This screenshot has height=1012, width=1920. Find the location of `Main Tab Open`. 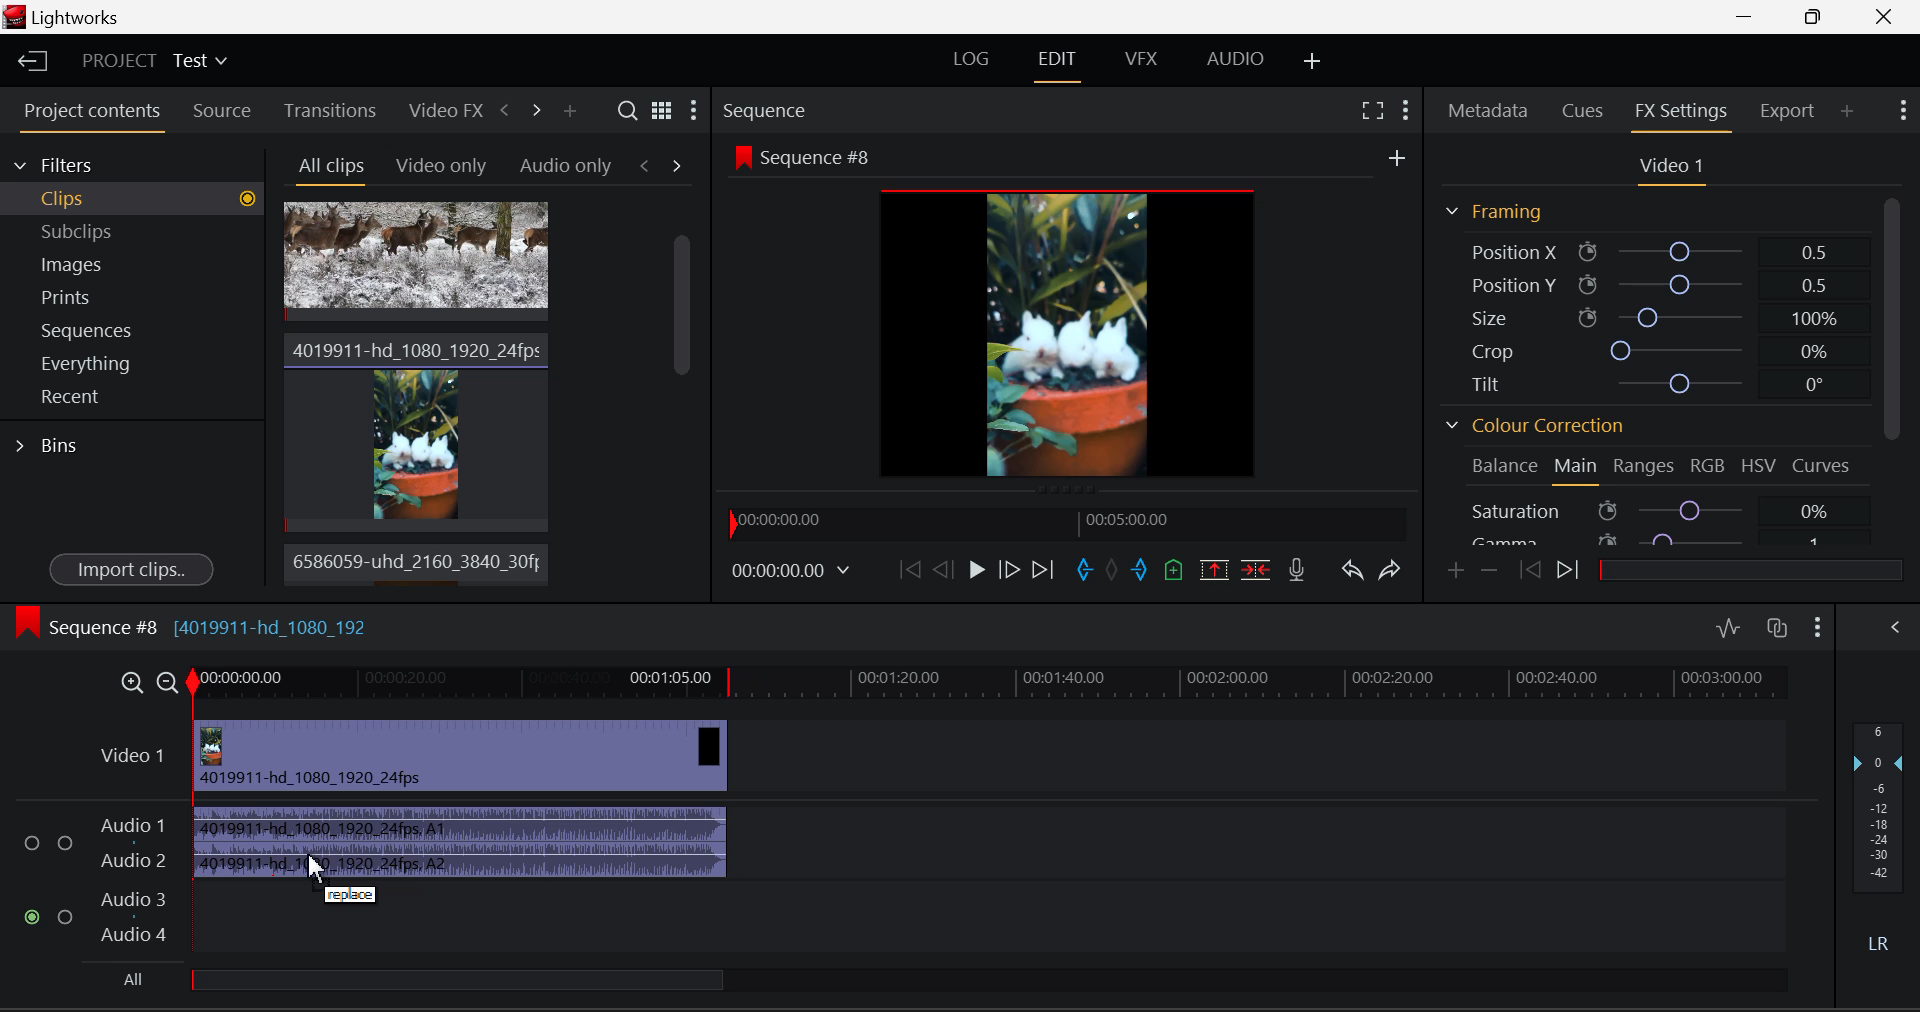

Main Tab Open is located at coordinates (1577, 468).